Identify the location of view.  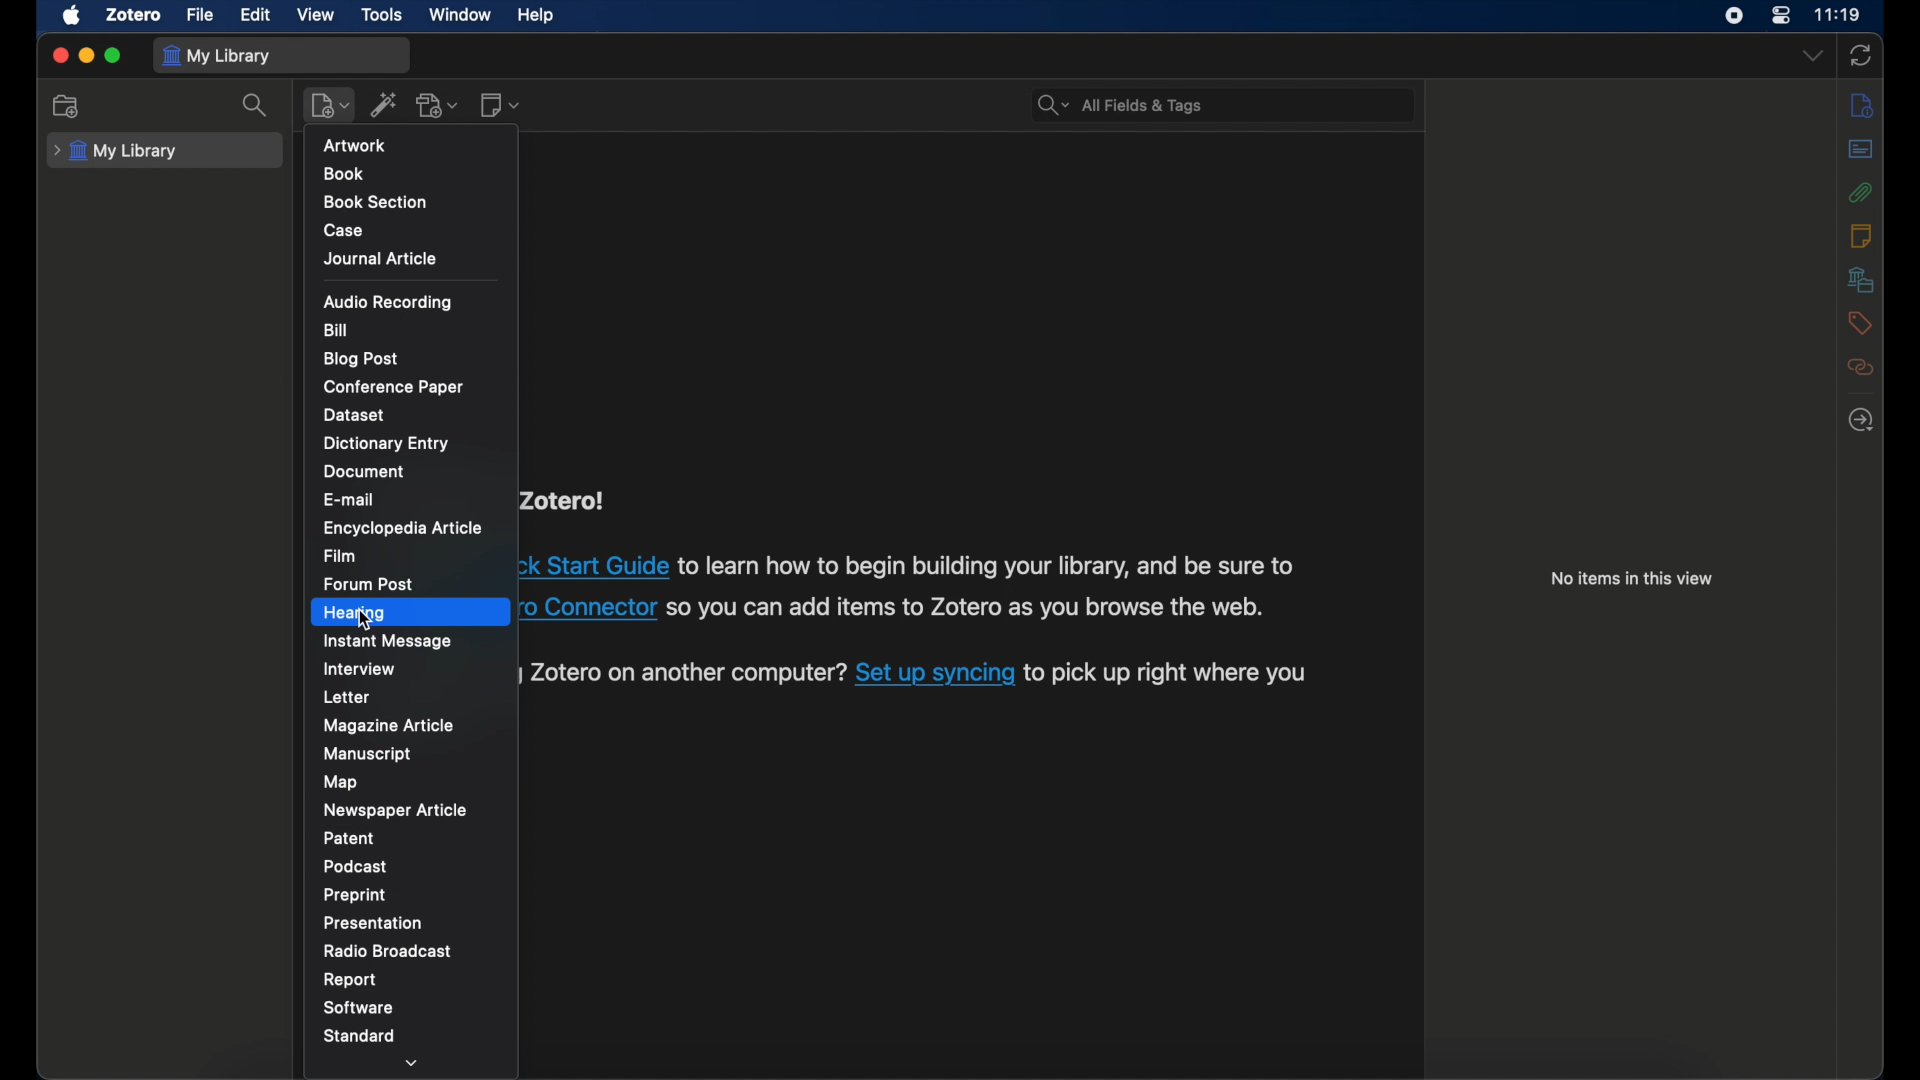
(314, 15).